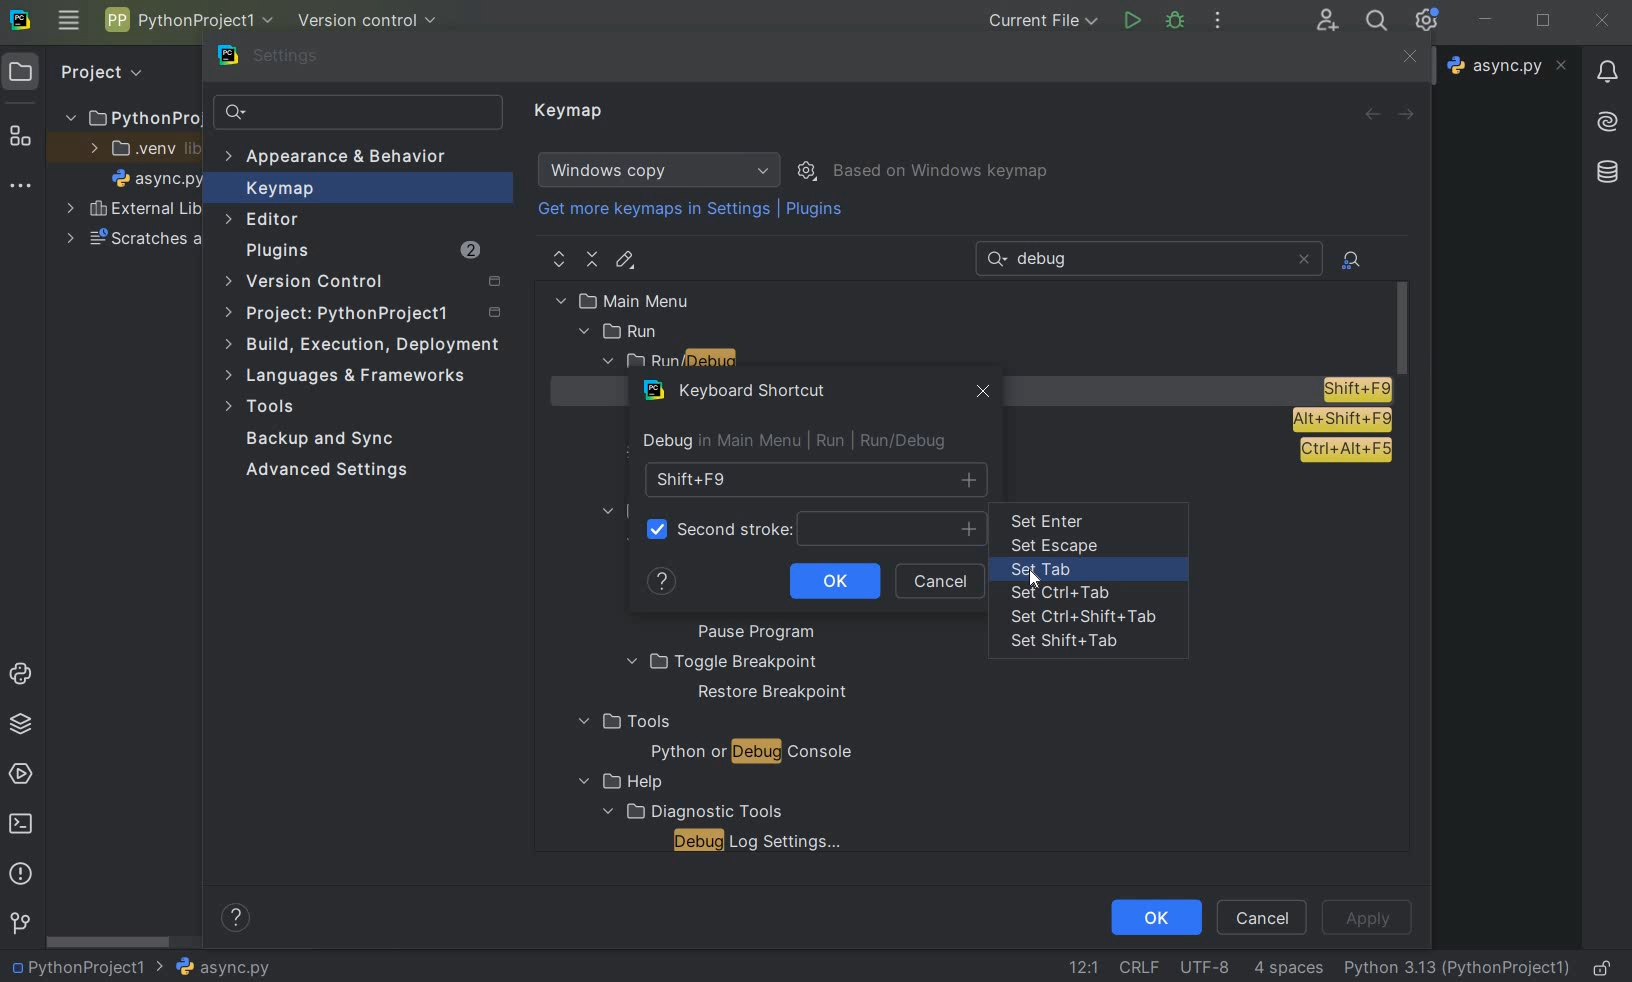 The width and height of the screenshot is (1632, 982). What do you see at coordinates (833, 582) in the screenshot?
I see `ok` at bounding box center [833, 582].